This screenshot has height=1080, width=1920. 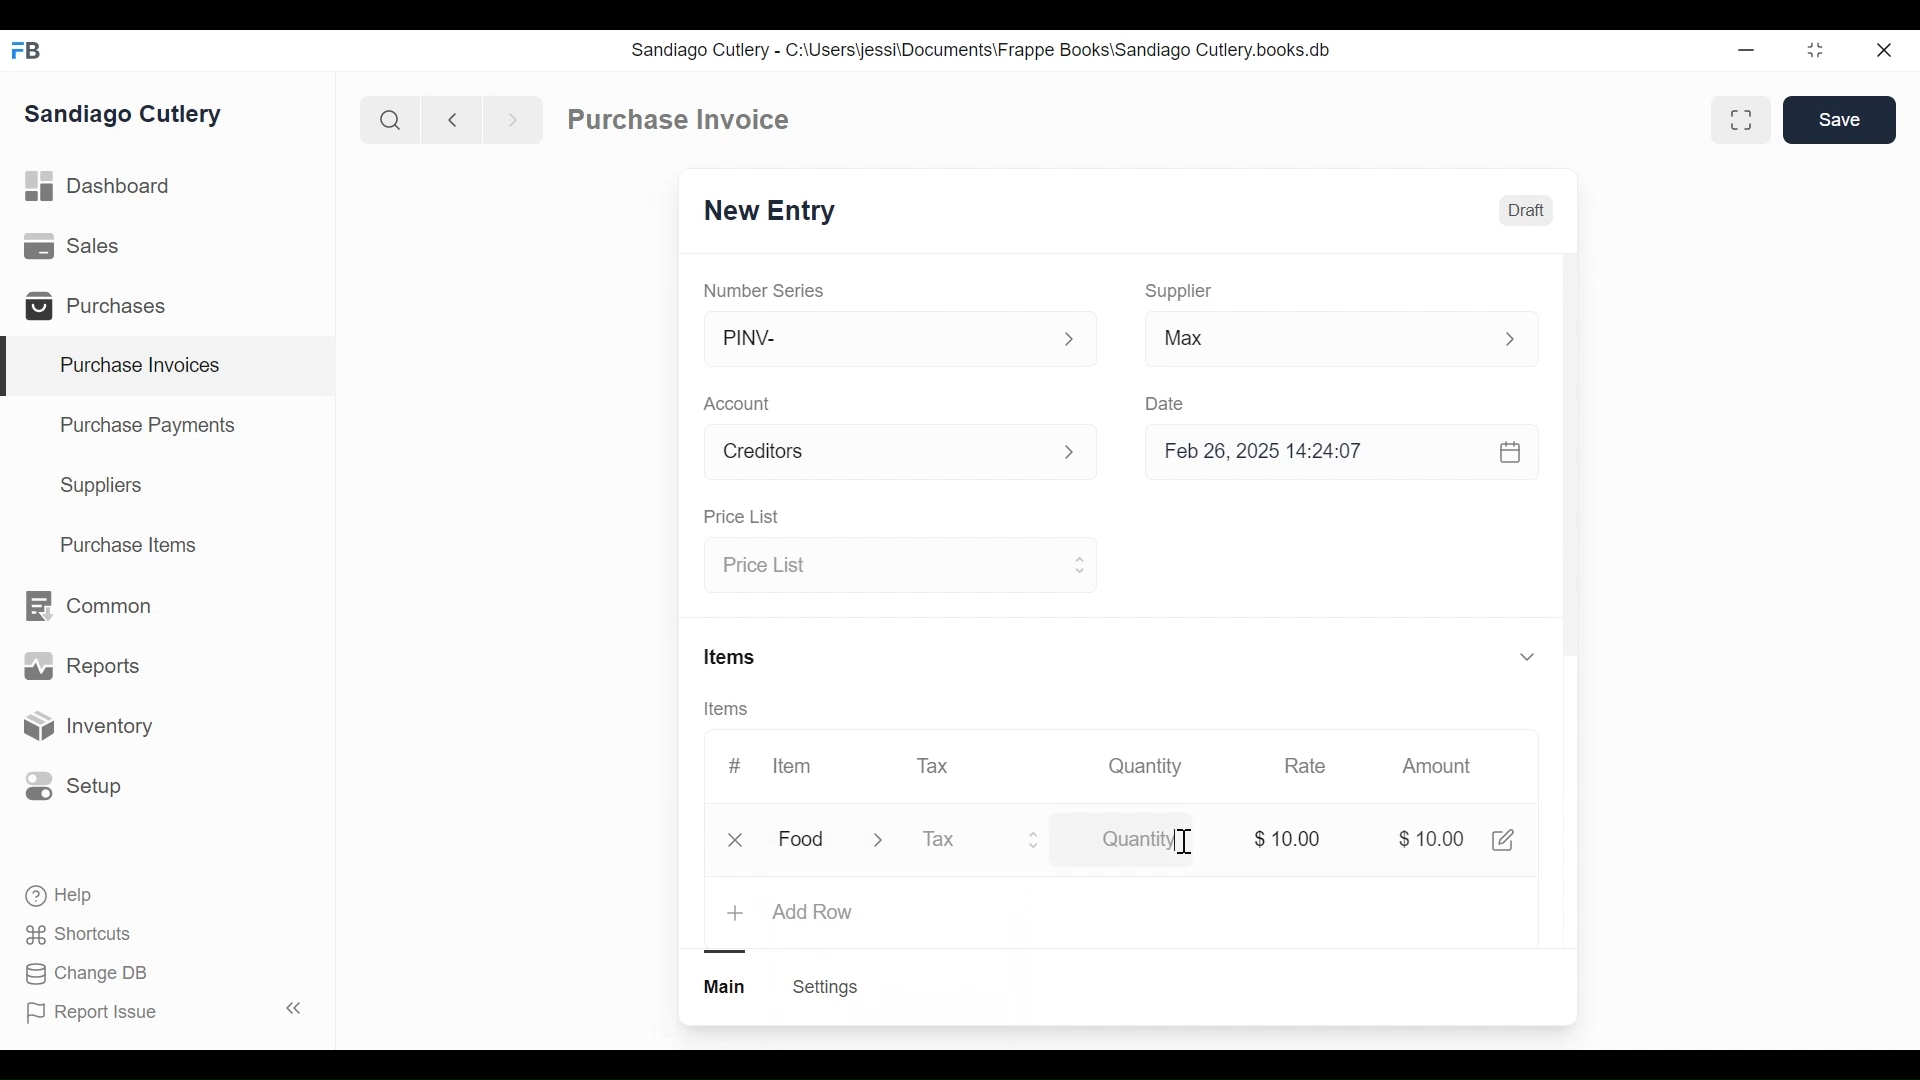 What do you see at coordinates (1081, 454) in the screenshot?
I see `Expand` at bounding box center [1081, 454].